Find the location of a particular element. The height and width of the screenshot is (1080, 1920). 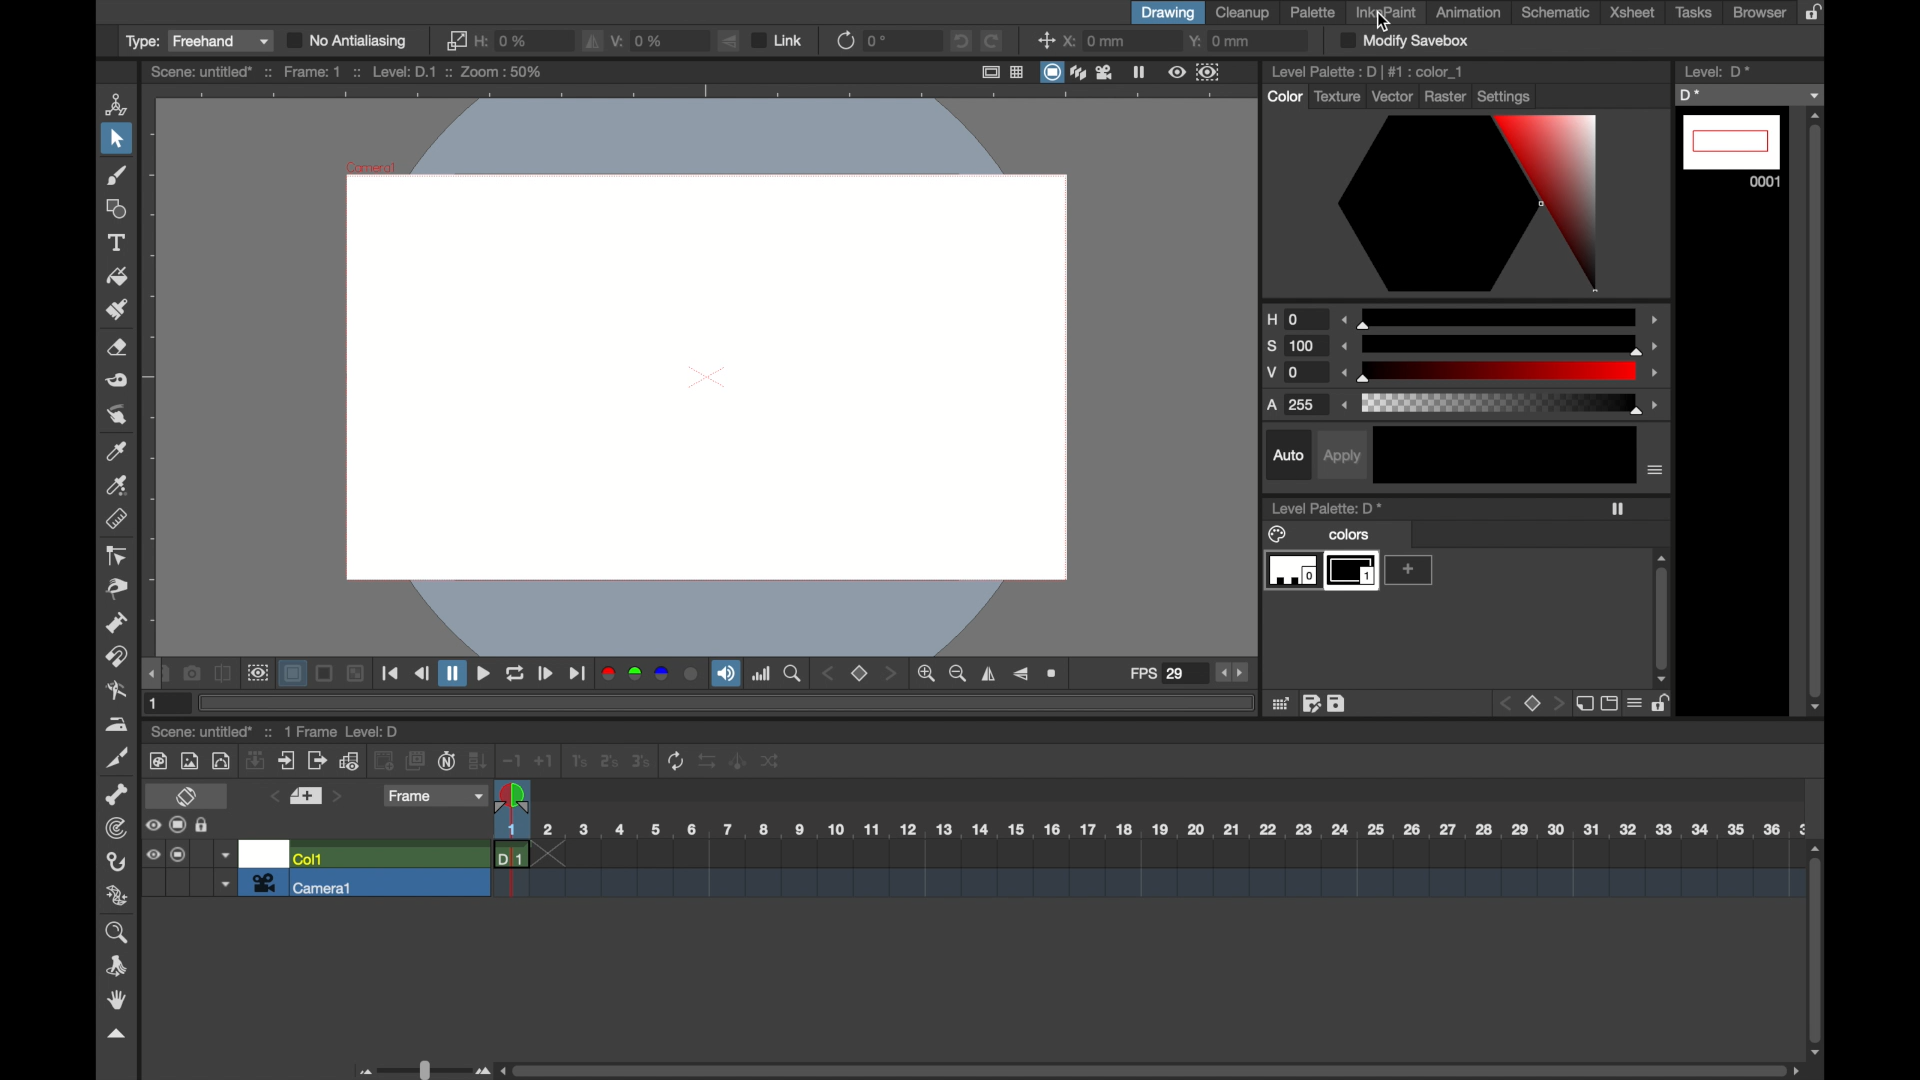

scene: untitled* :: 1 Frame Level: D is located at coordinates (277, 732).